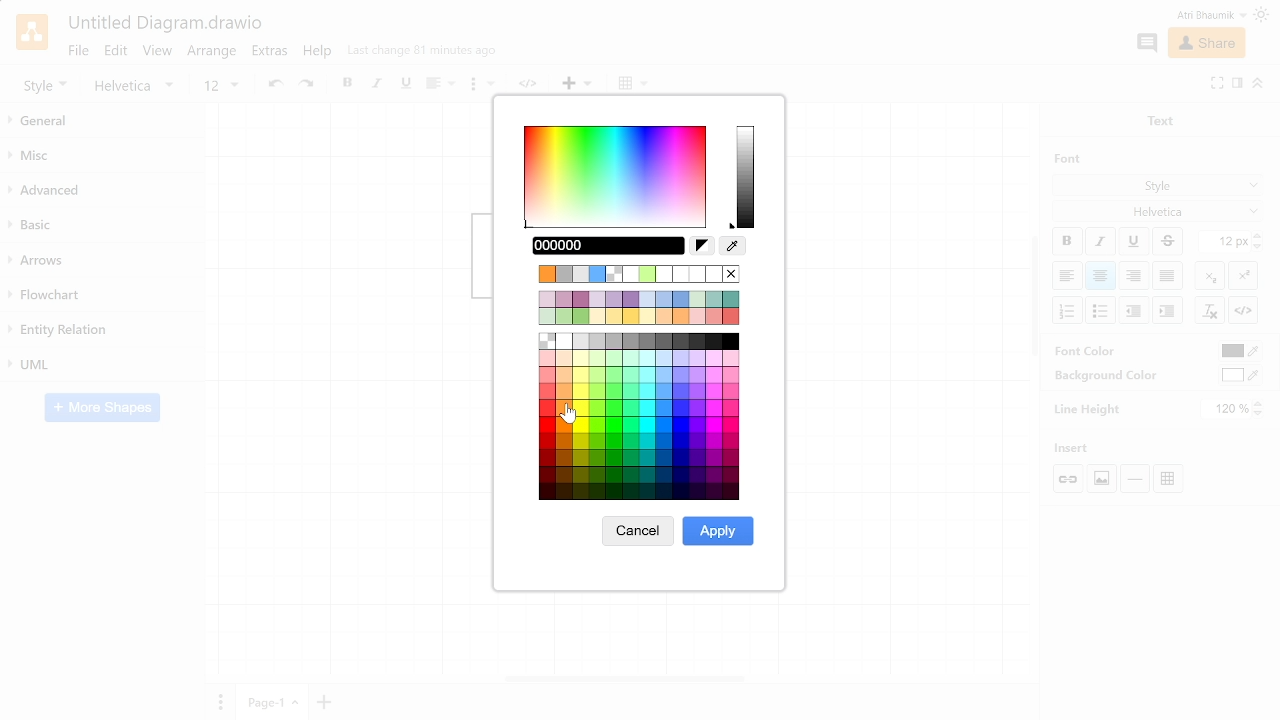 Image resolution: width=1280 pixels, height=720 pixels. I want to click on Shade, so click(746, 178).